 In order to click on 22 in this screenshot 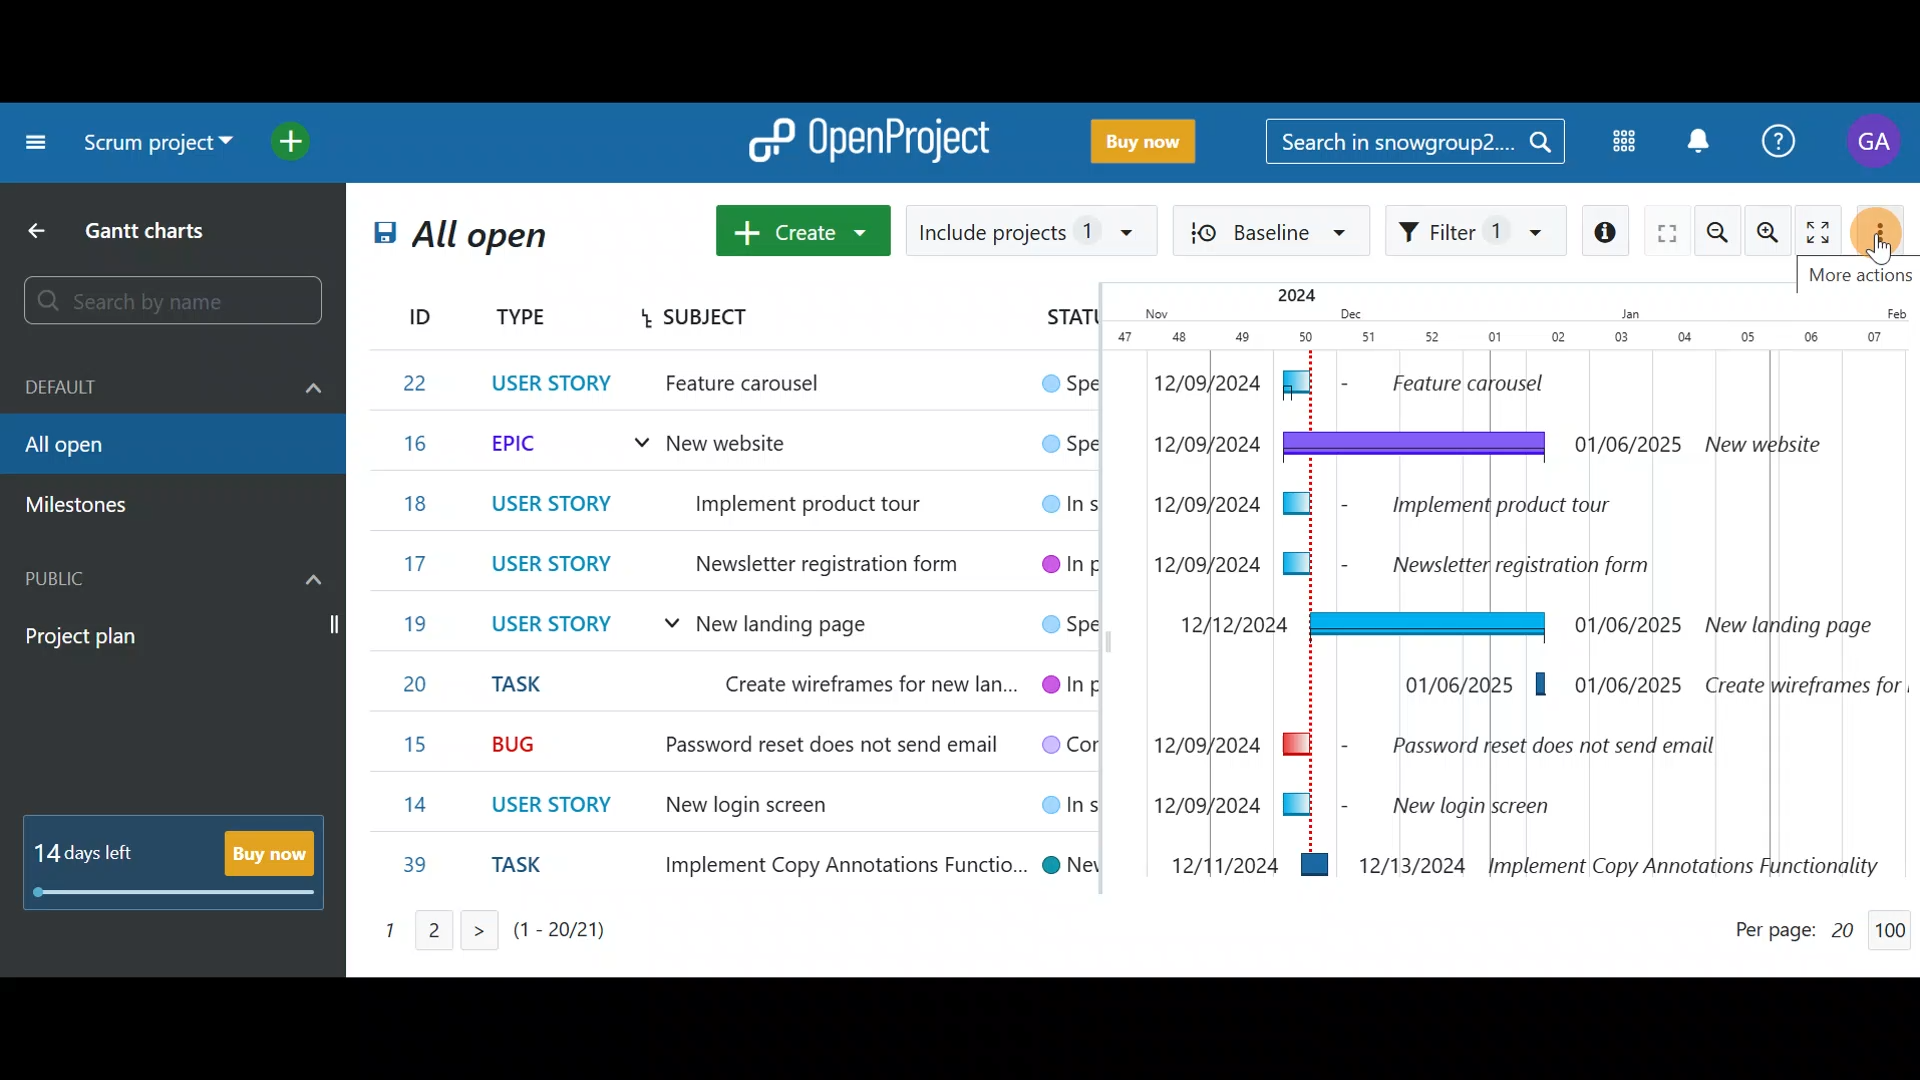, I will do `click(420, 382)`.